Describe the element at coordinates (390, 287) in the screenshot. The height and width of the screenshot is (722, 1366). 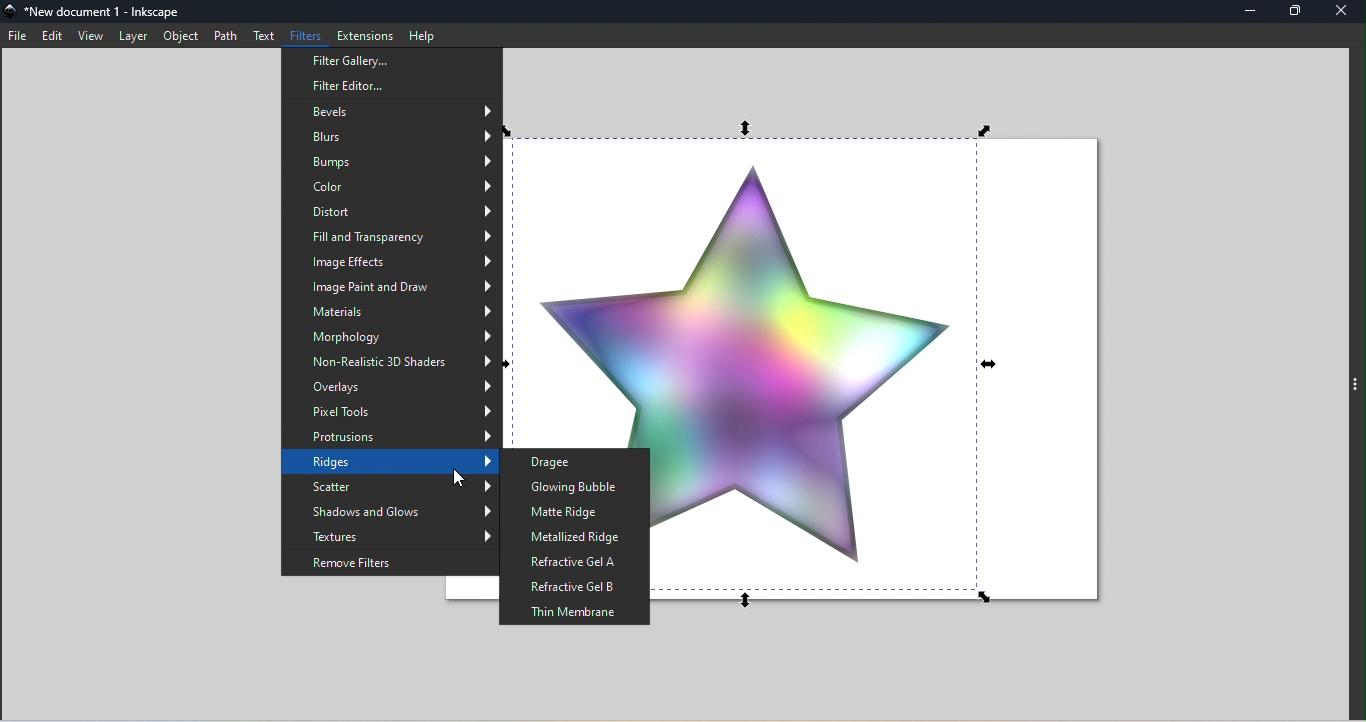
I see `Image Print and Draw` at that location.